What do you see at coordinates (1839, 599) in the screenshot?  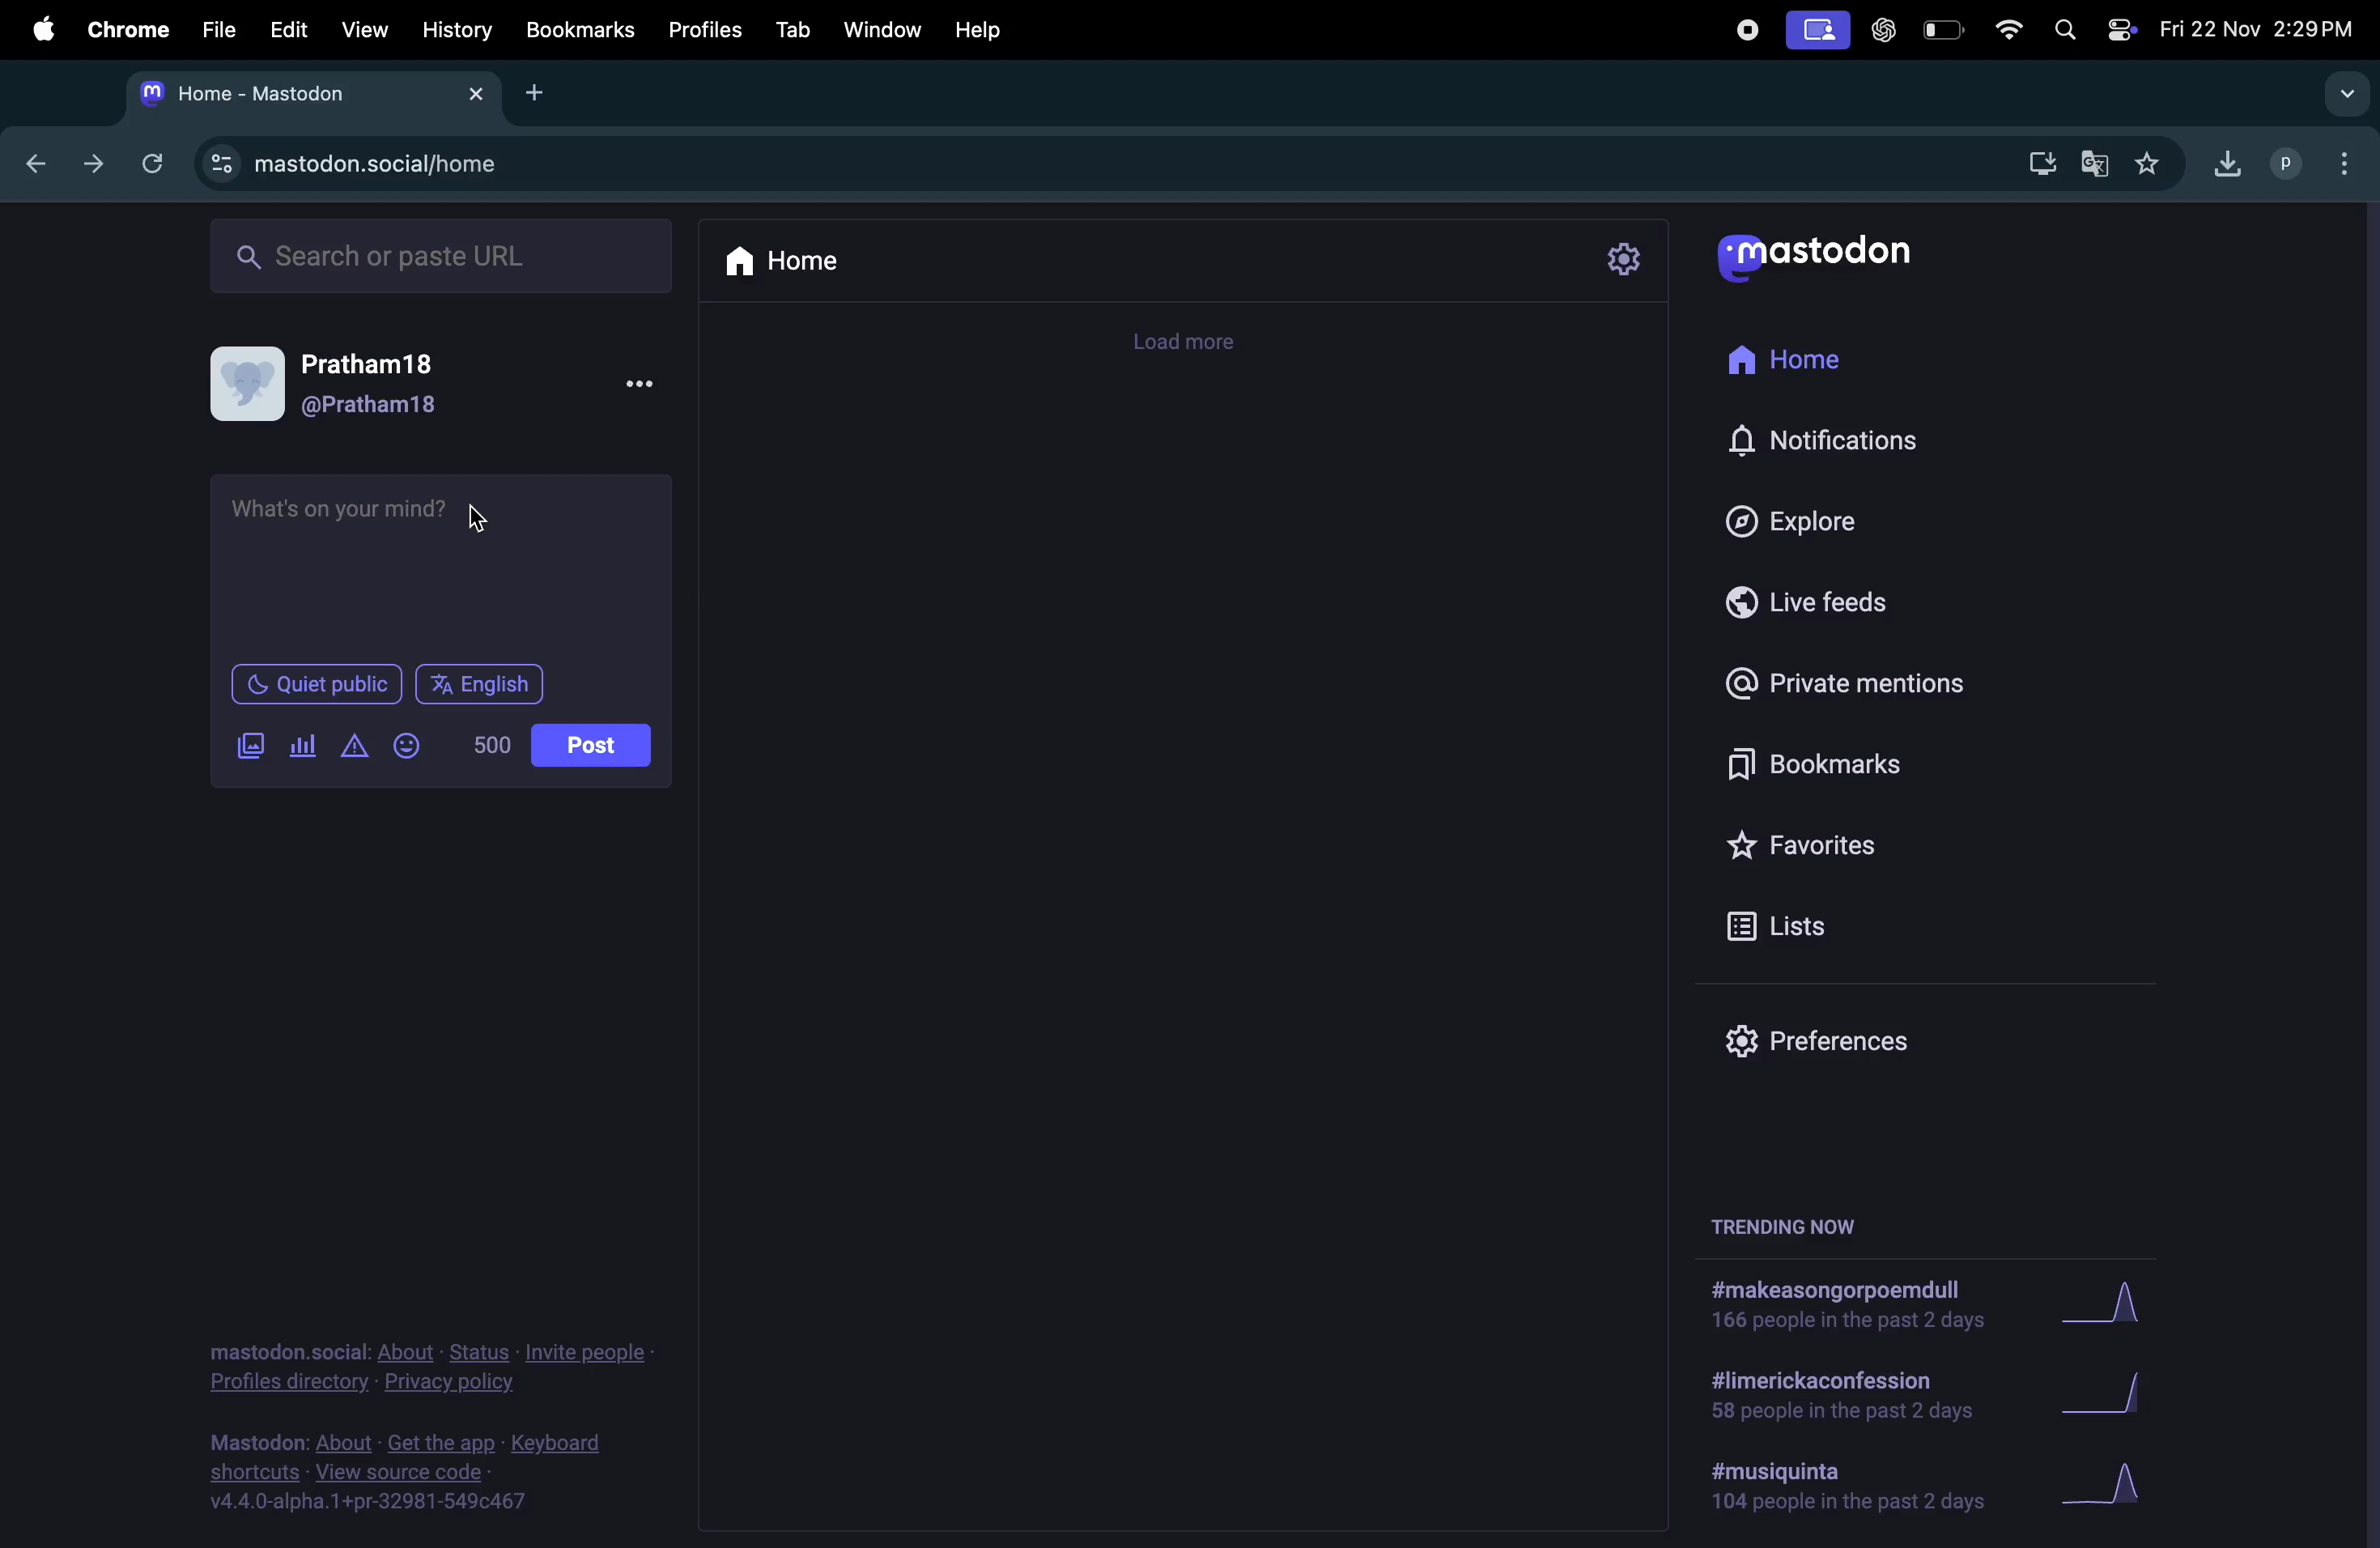 I see `live feed` at bounding box center [1839, 599].